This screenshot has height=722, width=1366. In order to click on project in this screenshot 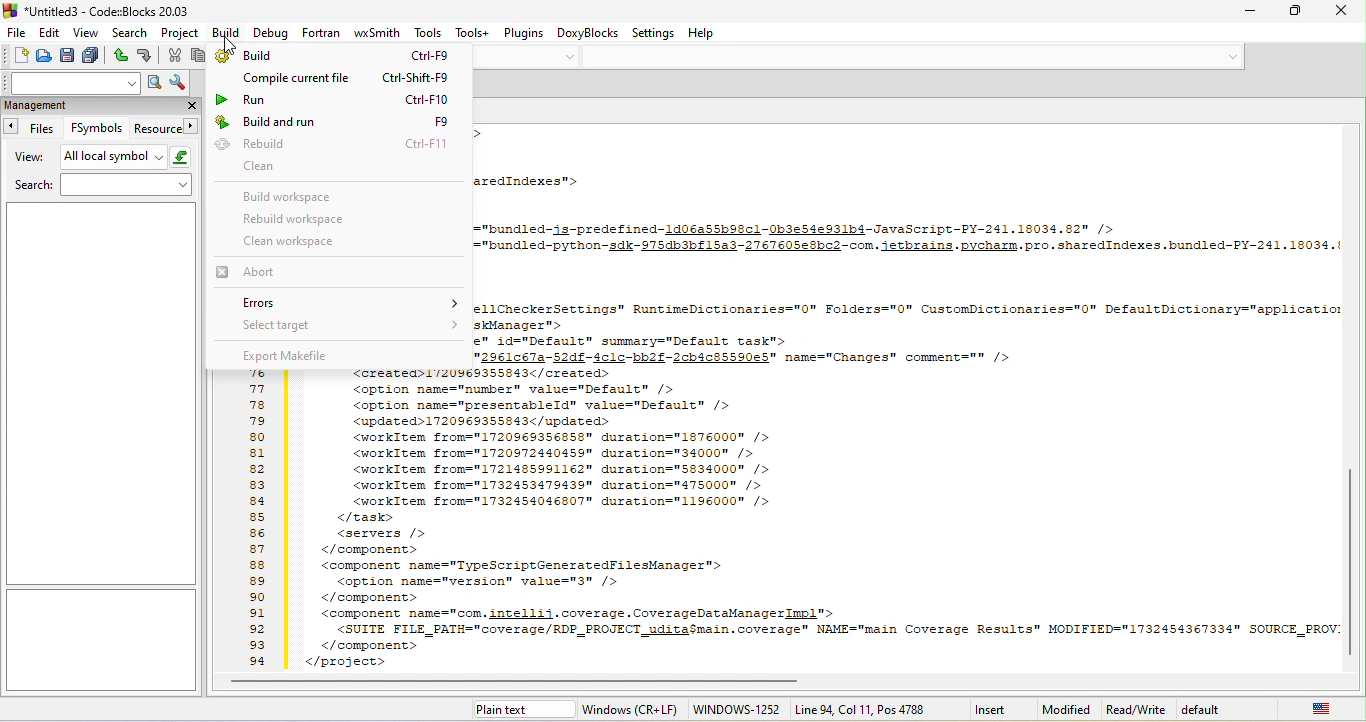, I will do `click(180, 34)`.